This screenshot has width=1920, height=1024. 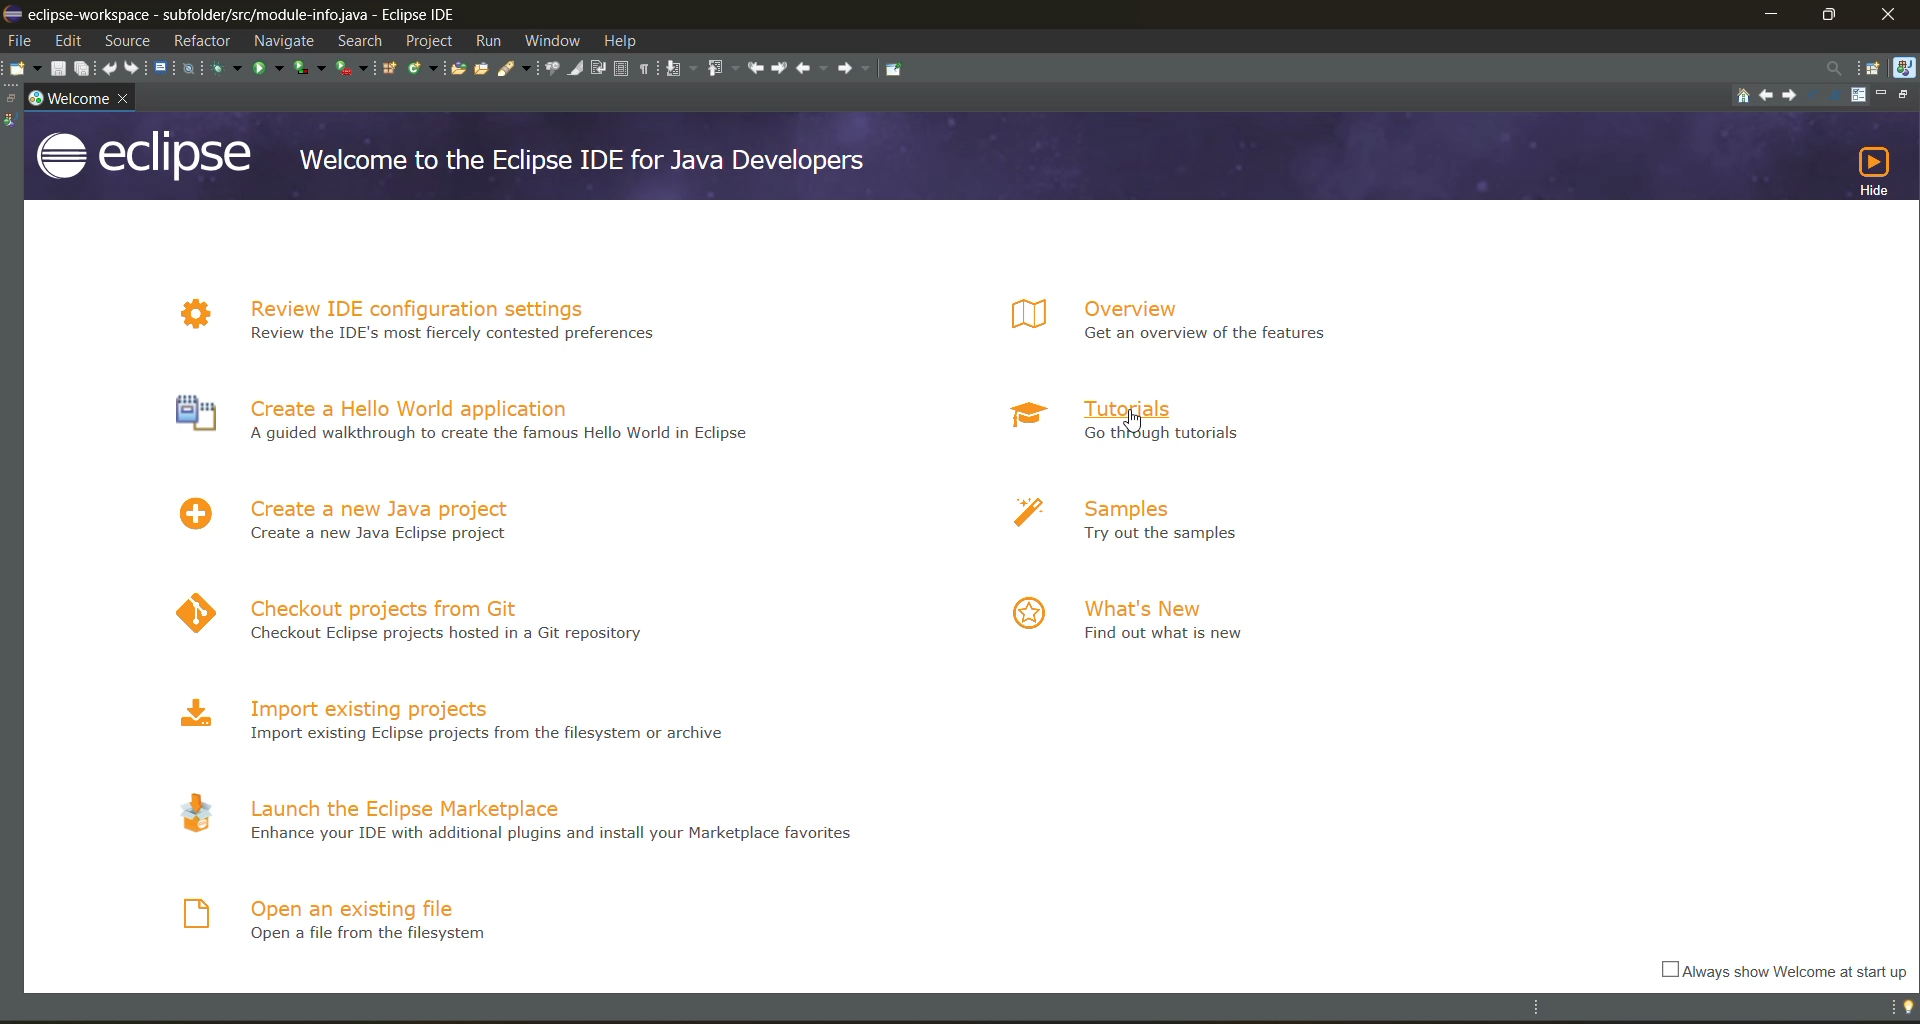 I want to click on magnify, so click(x=1837, y=96).